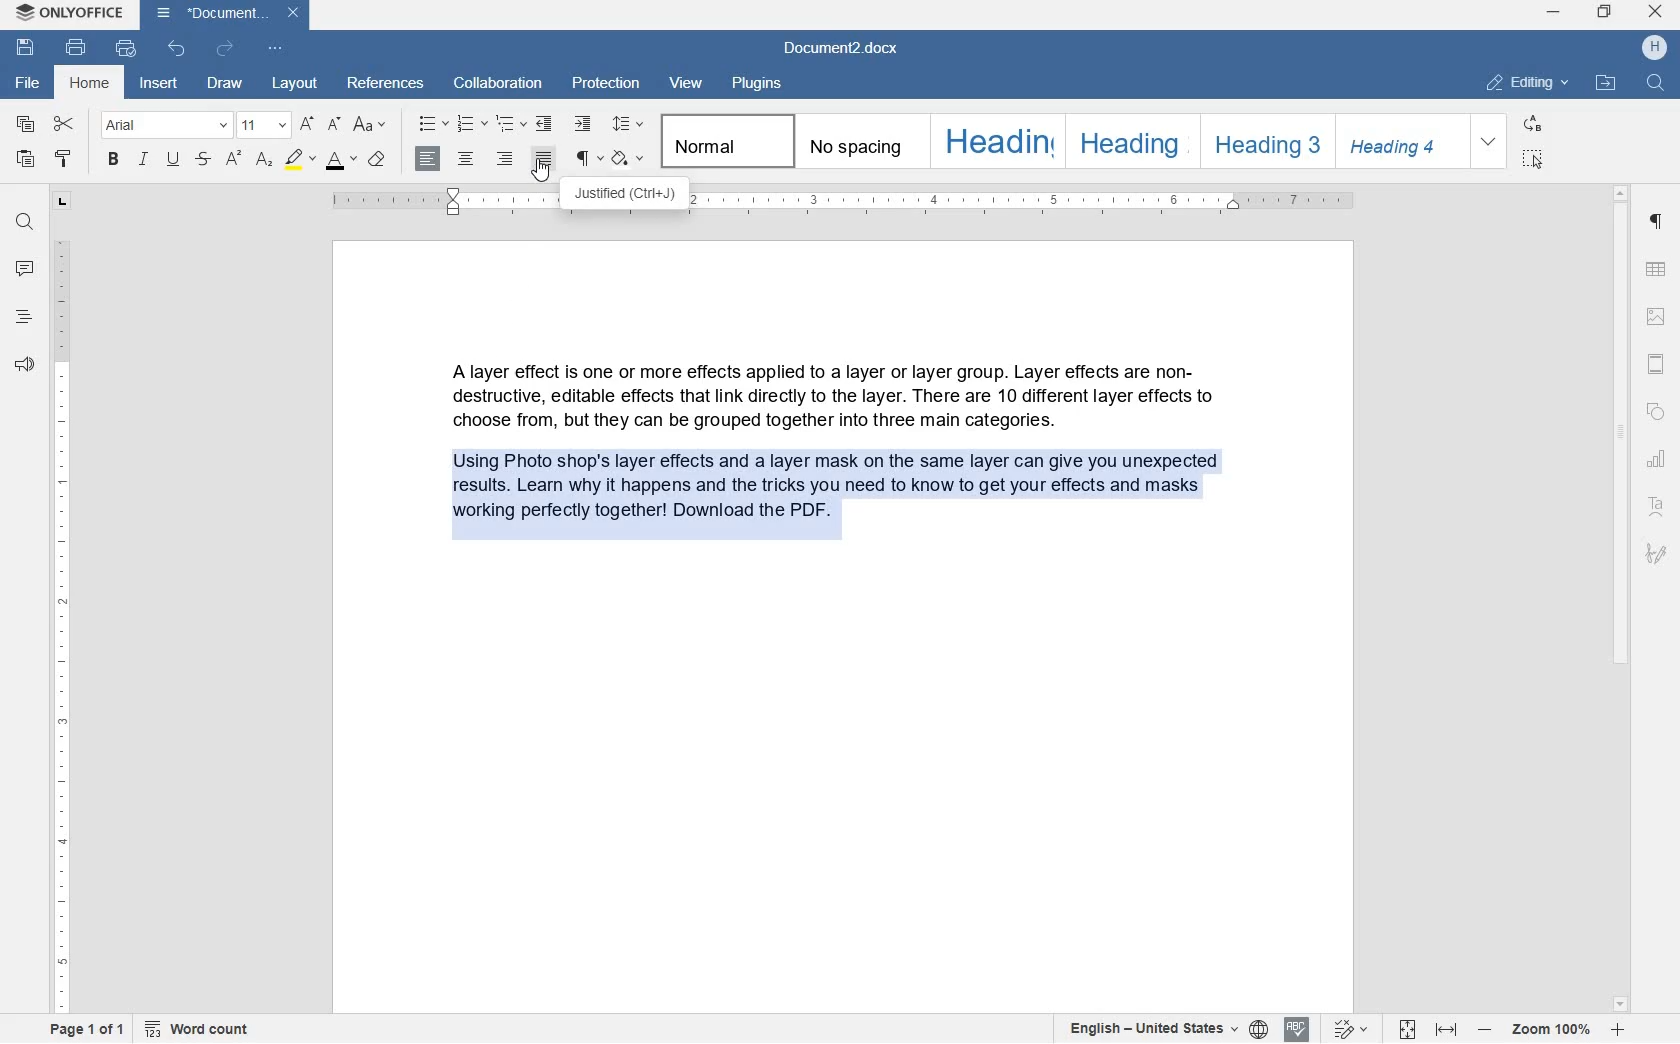 This screenshot has width=1680, height=1044. I want to click on FIND, so click(25, 224).